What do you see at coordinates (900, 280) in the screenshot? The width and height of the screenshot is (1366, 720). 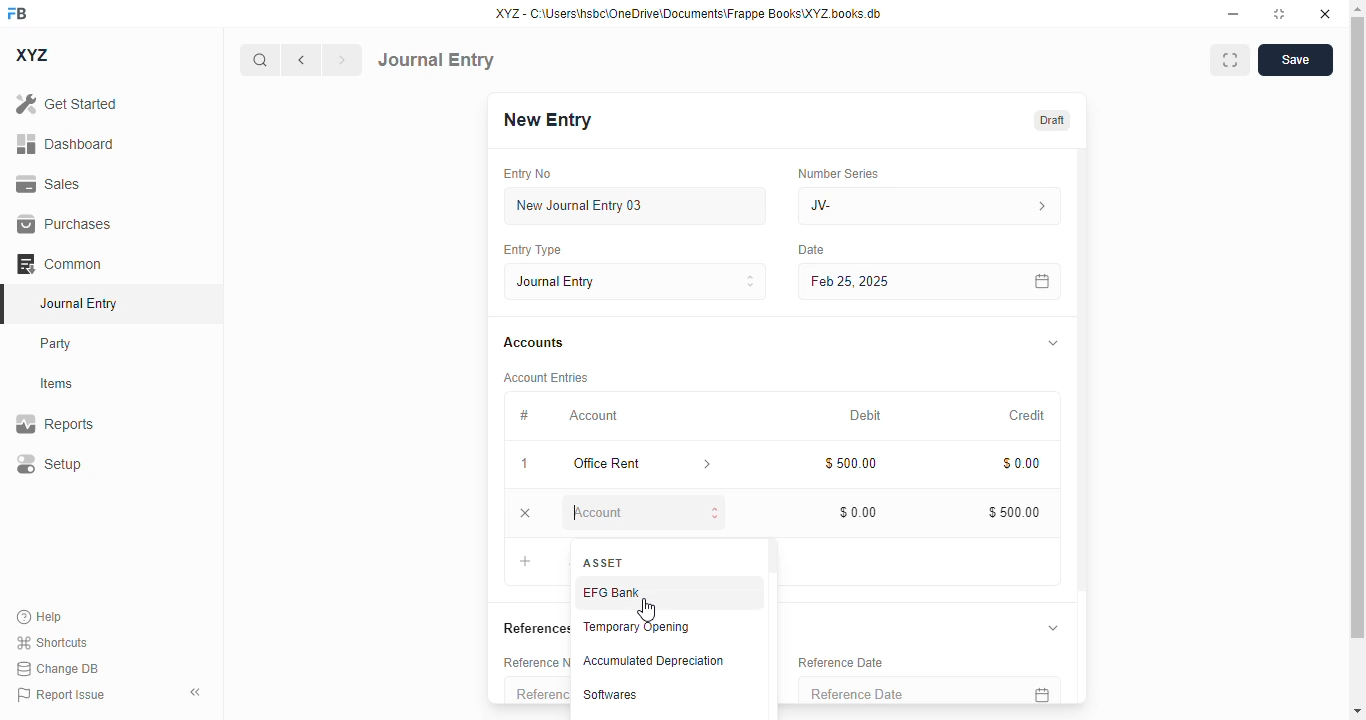 I see `feb 25, 2025` at bounding box center [900, 280].